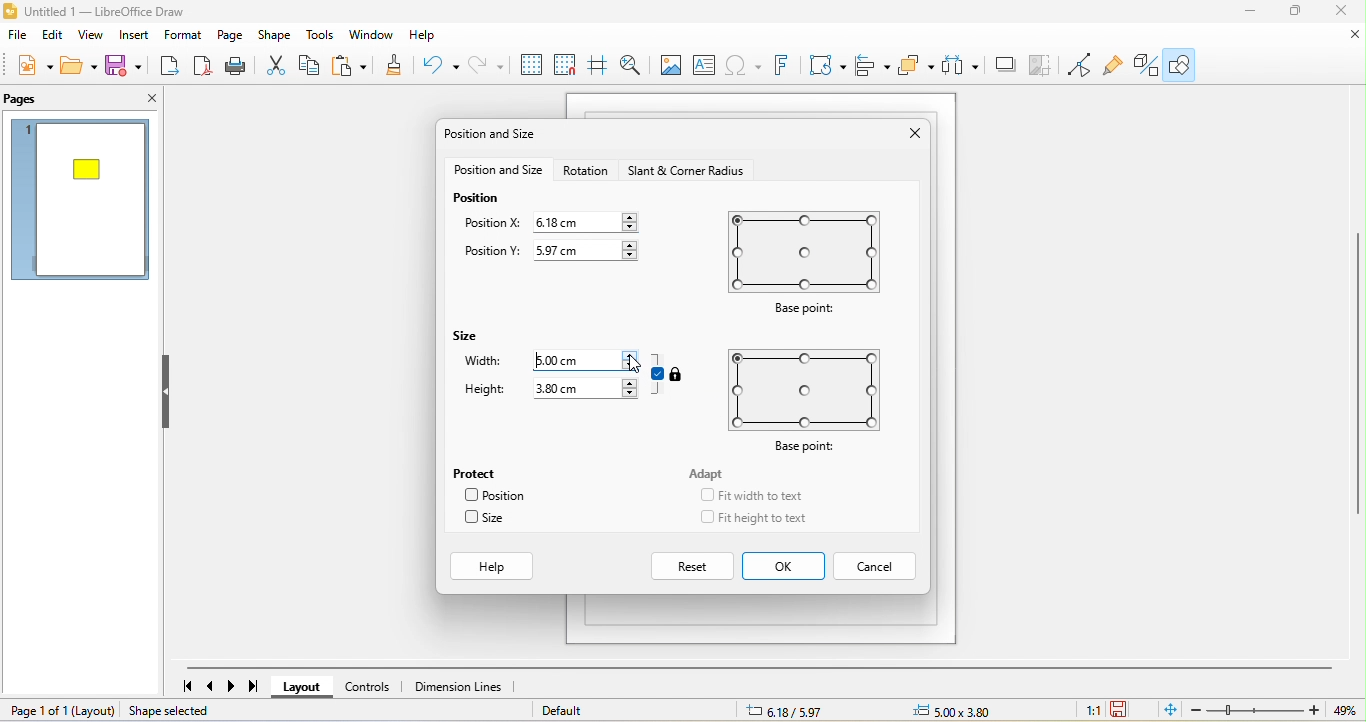 Image resolution: width=1366 pixels, height=722 pixels. Describe the element at coordinates (184, 687) in the screenshot. I see `first page` at that location.